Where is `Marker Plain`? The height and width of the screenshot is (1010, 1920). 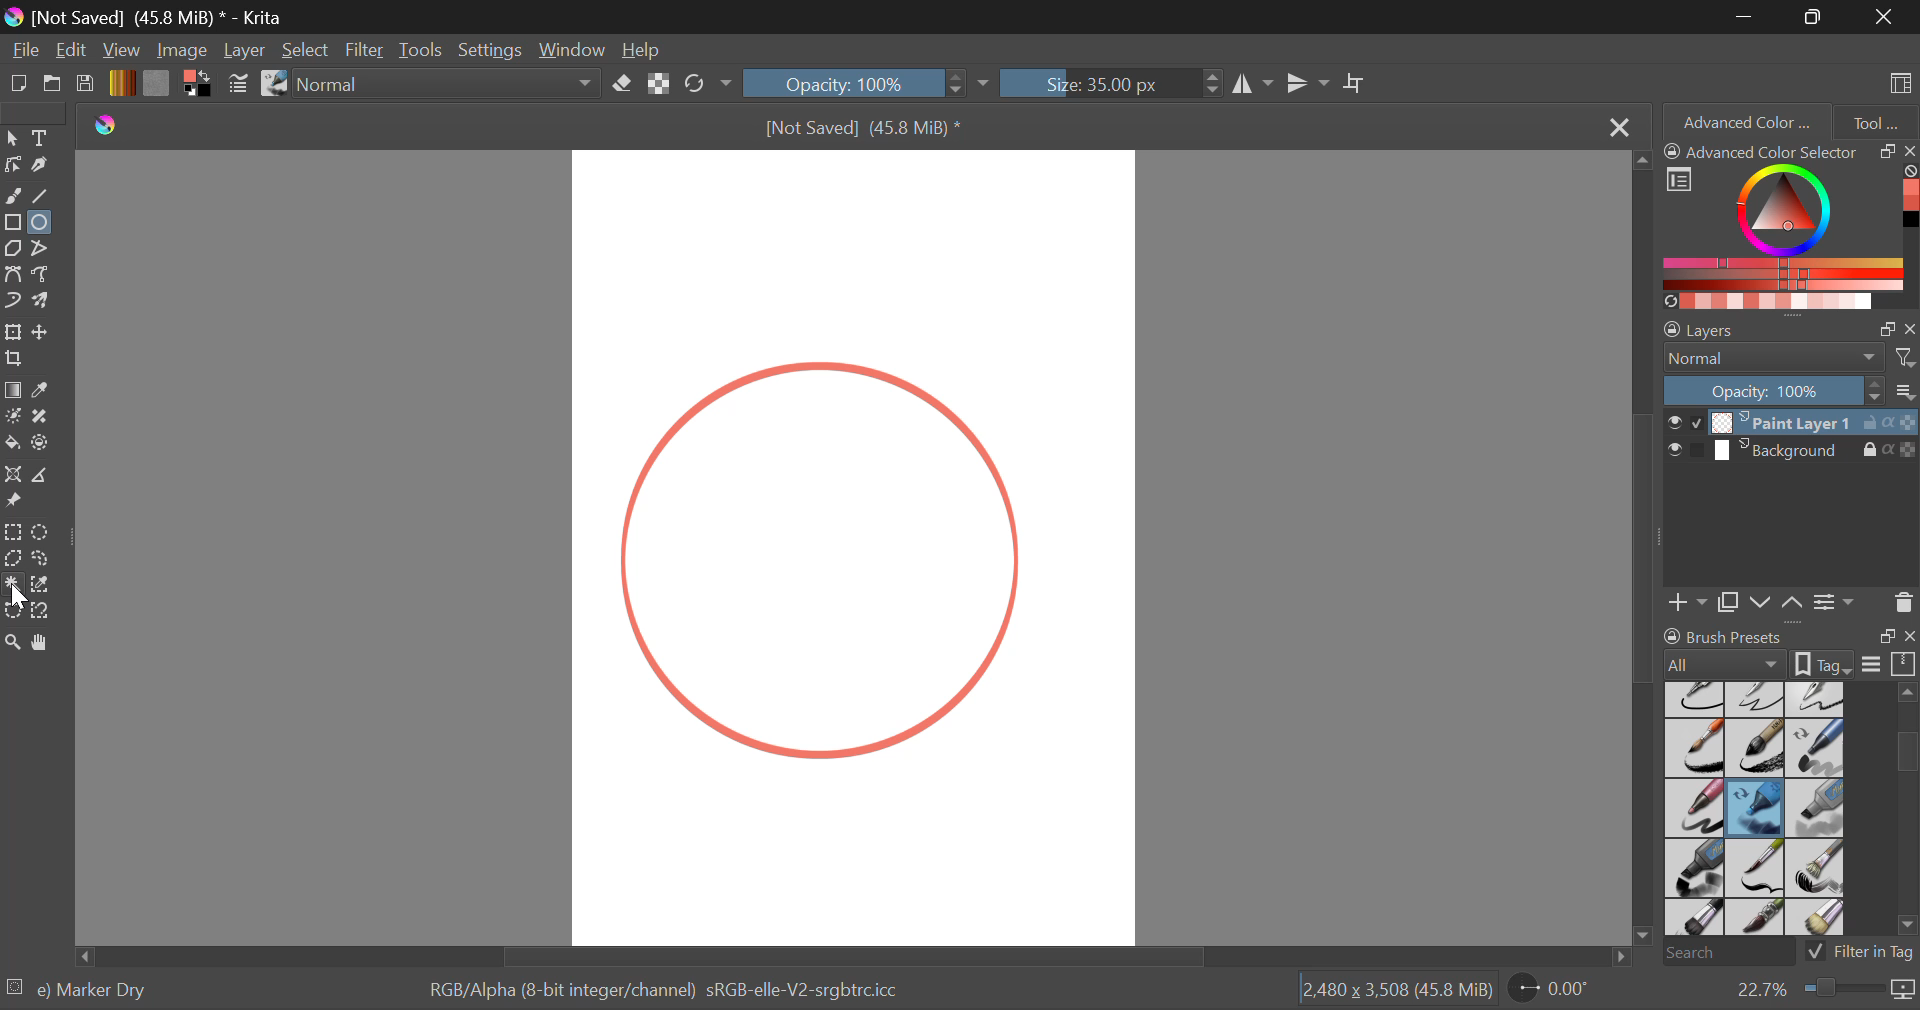
Marker Plain is located at coordinates (1694, 869).